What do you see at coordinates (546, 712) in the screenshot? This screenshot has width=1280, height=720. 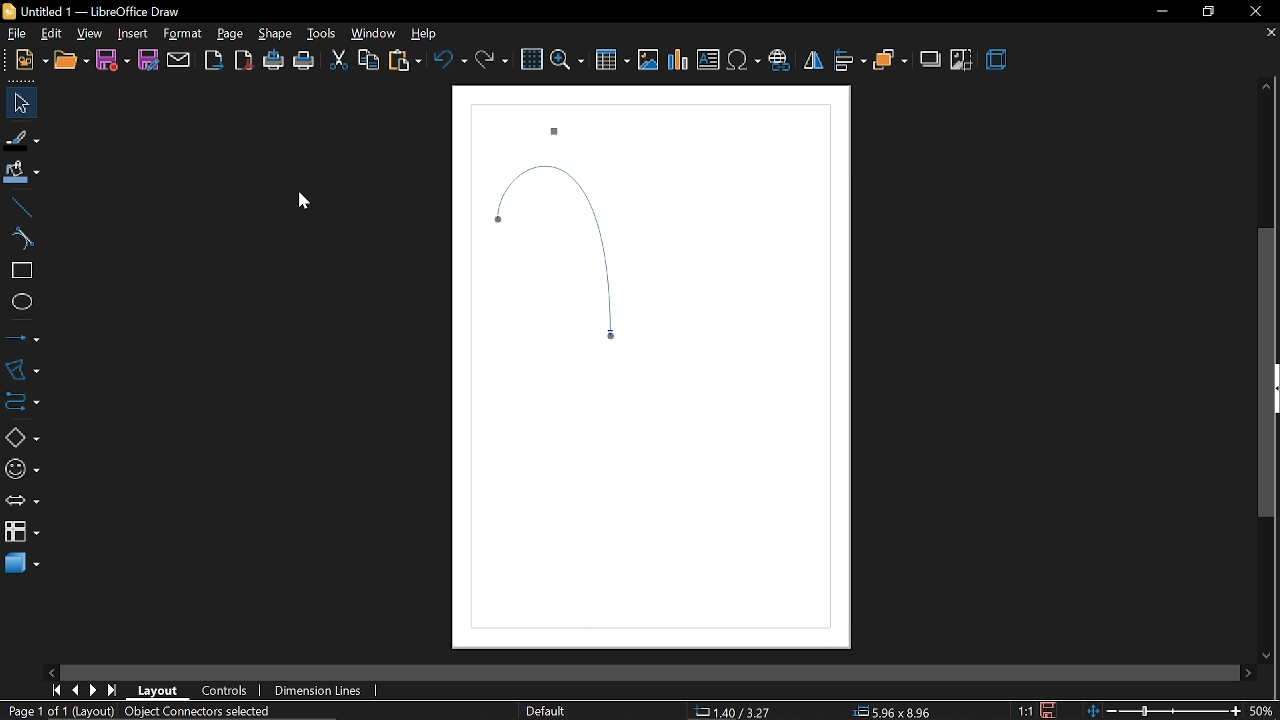 I see `Default` at bounding box center [546, 712].